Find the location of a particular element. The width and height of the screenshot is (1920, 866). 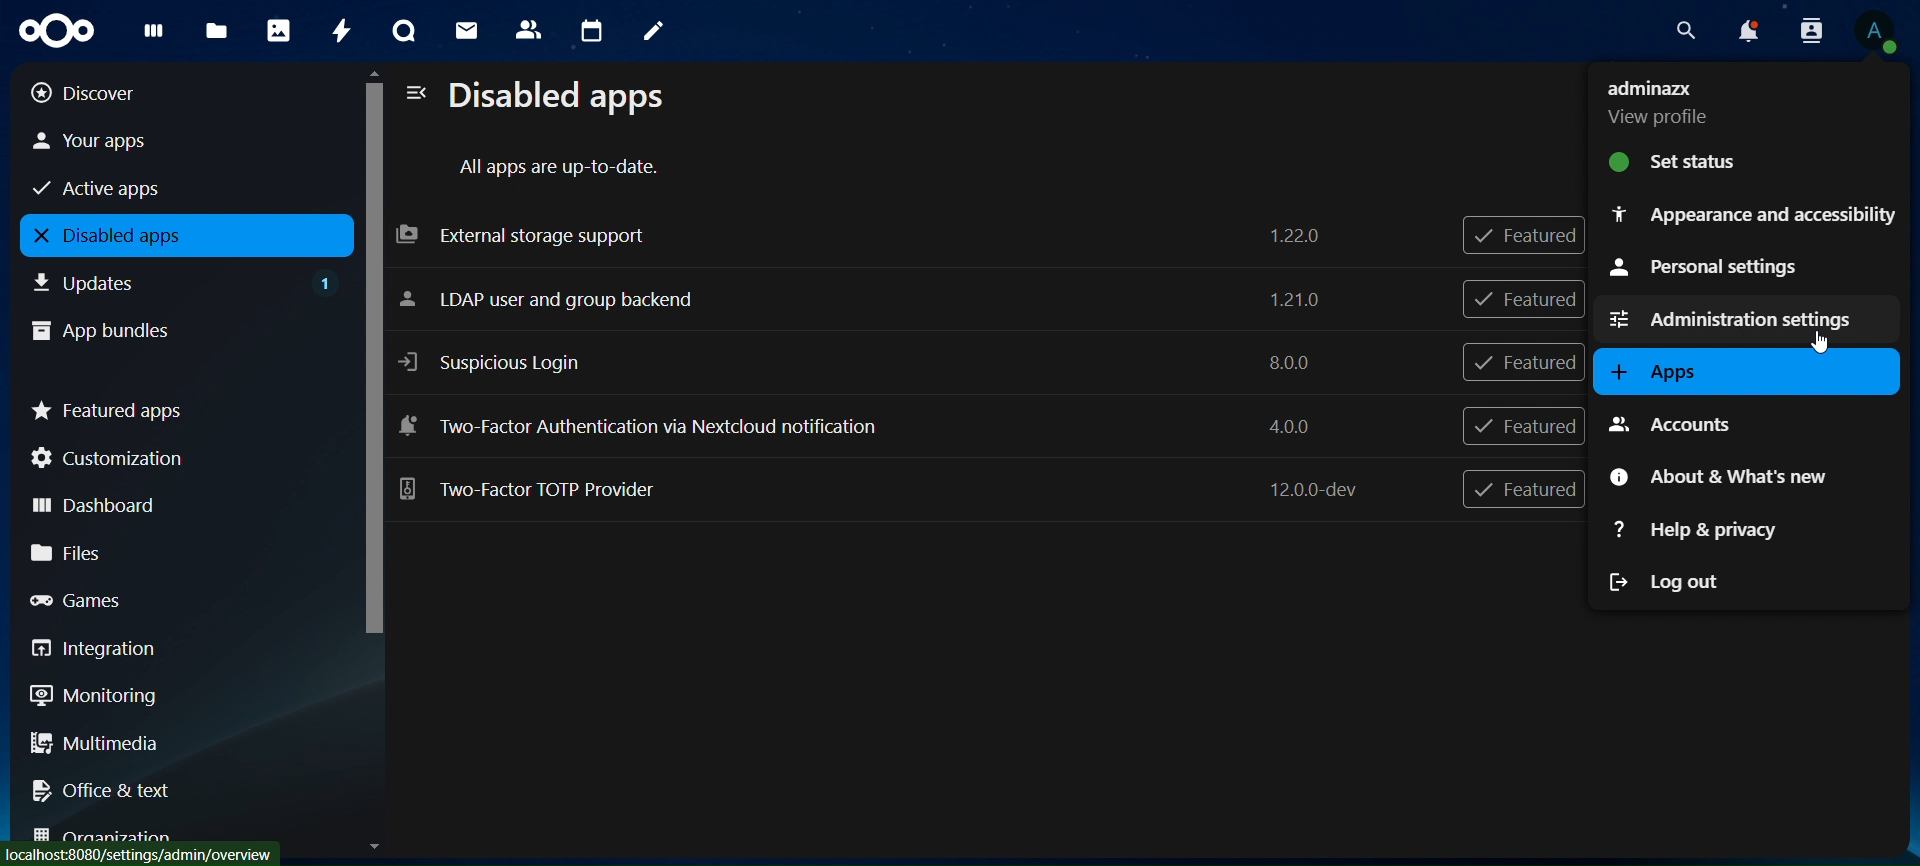

icon is located at coordinates (53, 28).